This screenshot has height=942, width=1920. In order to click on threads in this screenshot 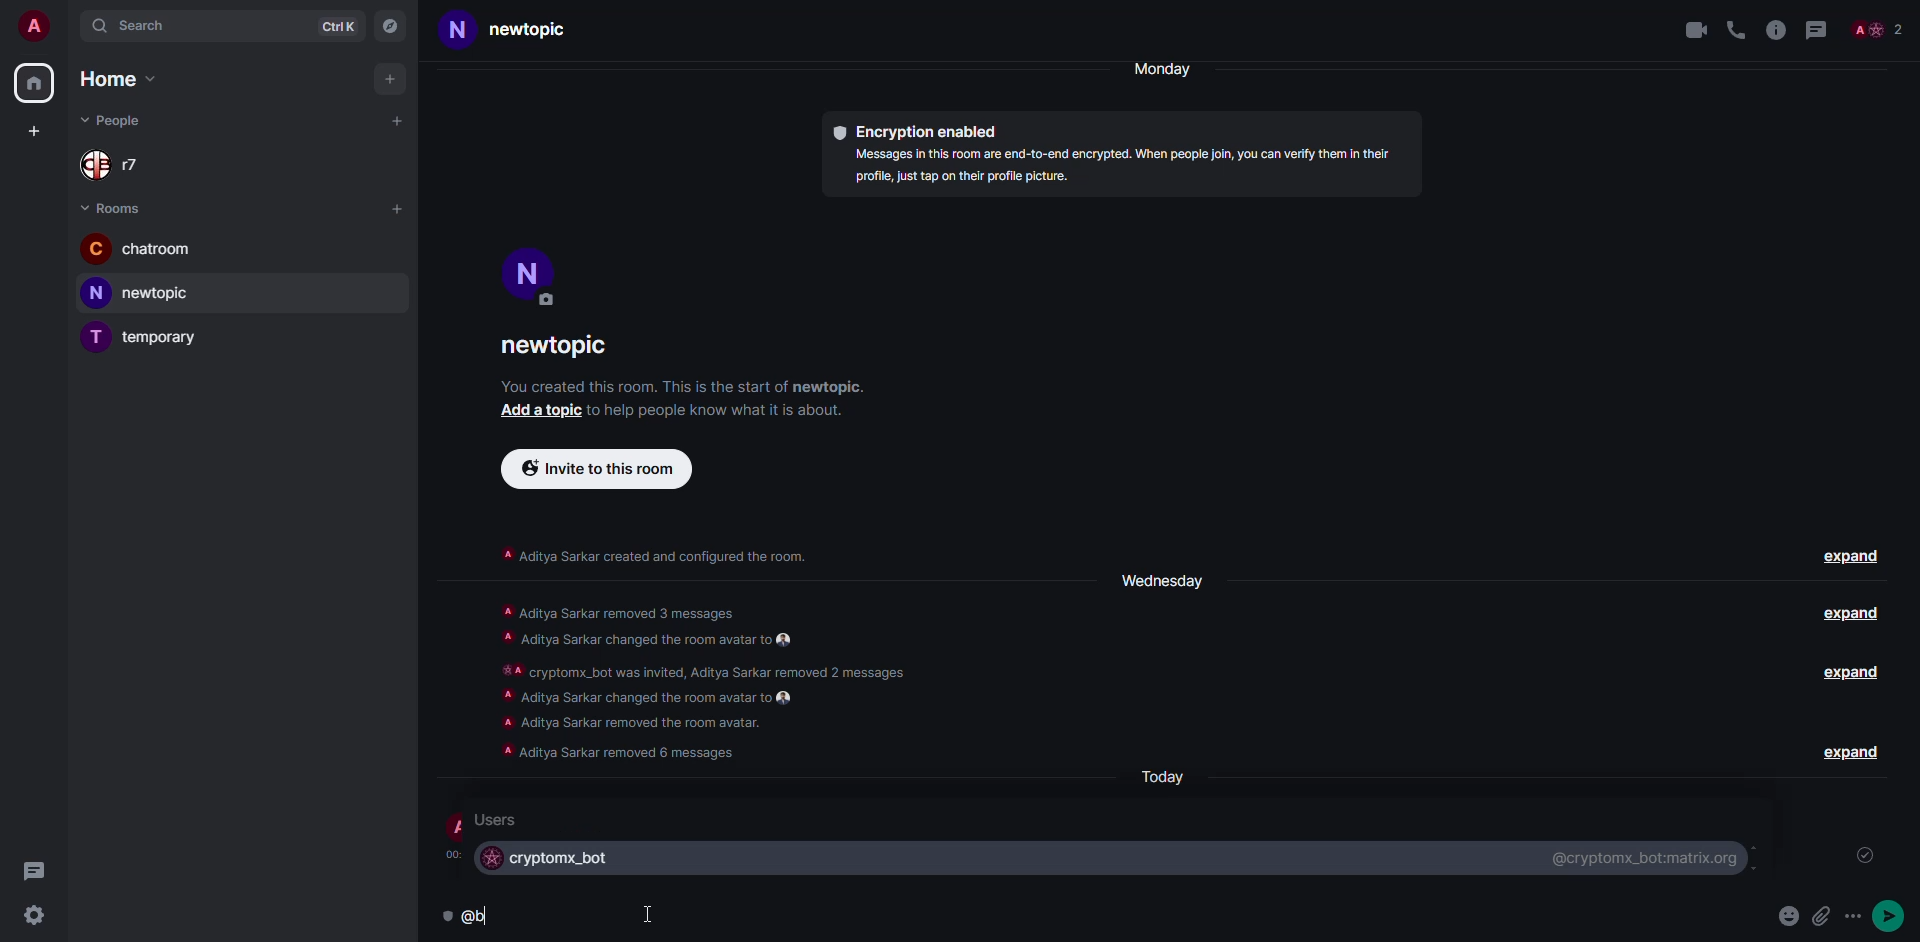, I will do `click(33, 869)`.